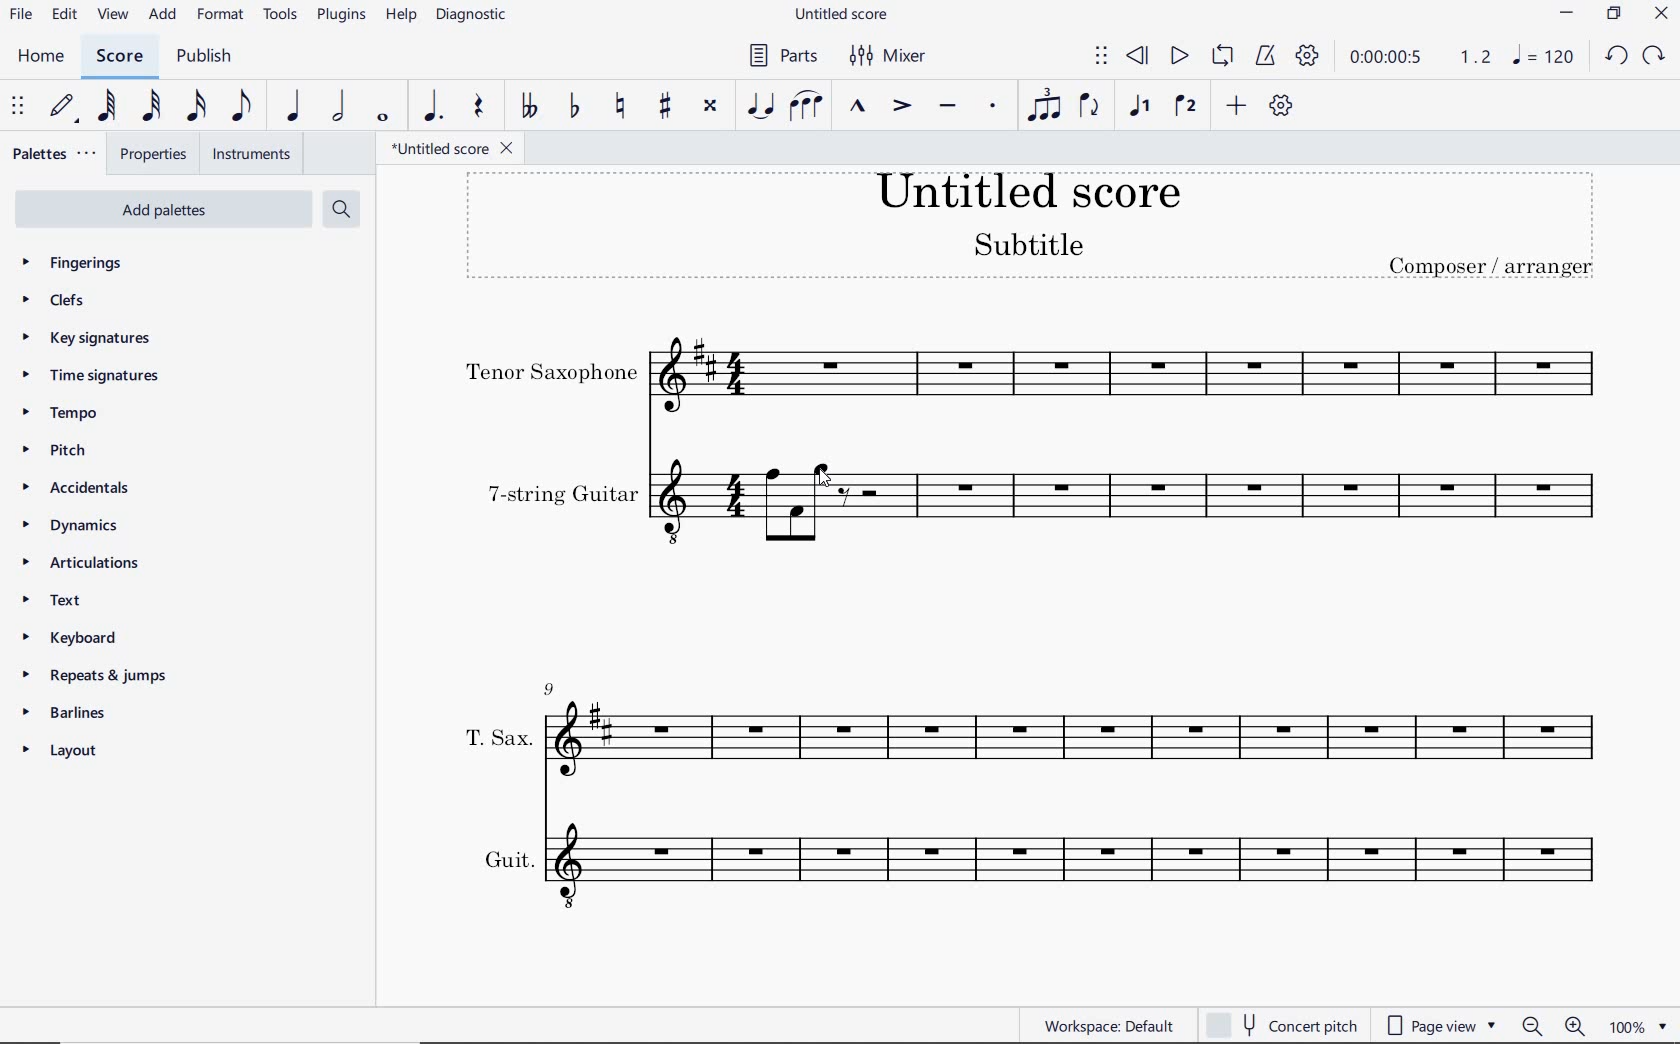  Describe the element at coordinates (457, 149) in the screenshot. I see `FILE NAME` at that location.